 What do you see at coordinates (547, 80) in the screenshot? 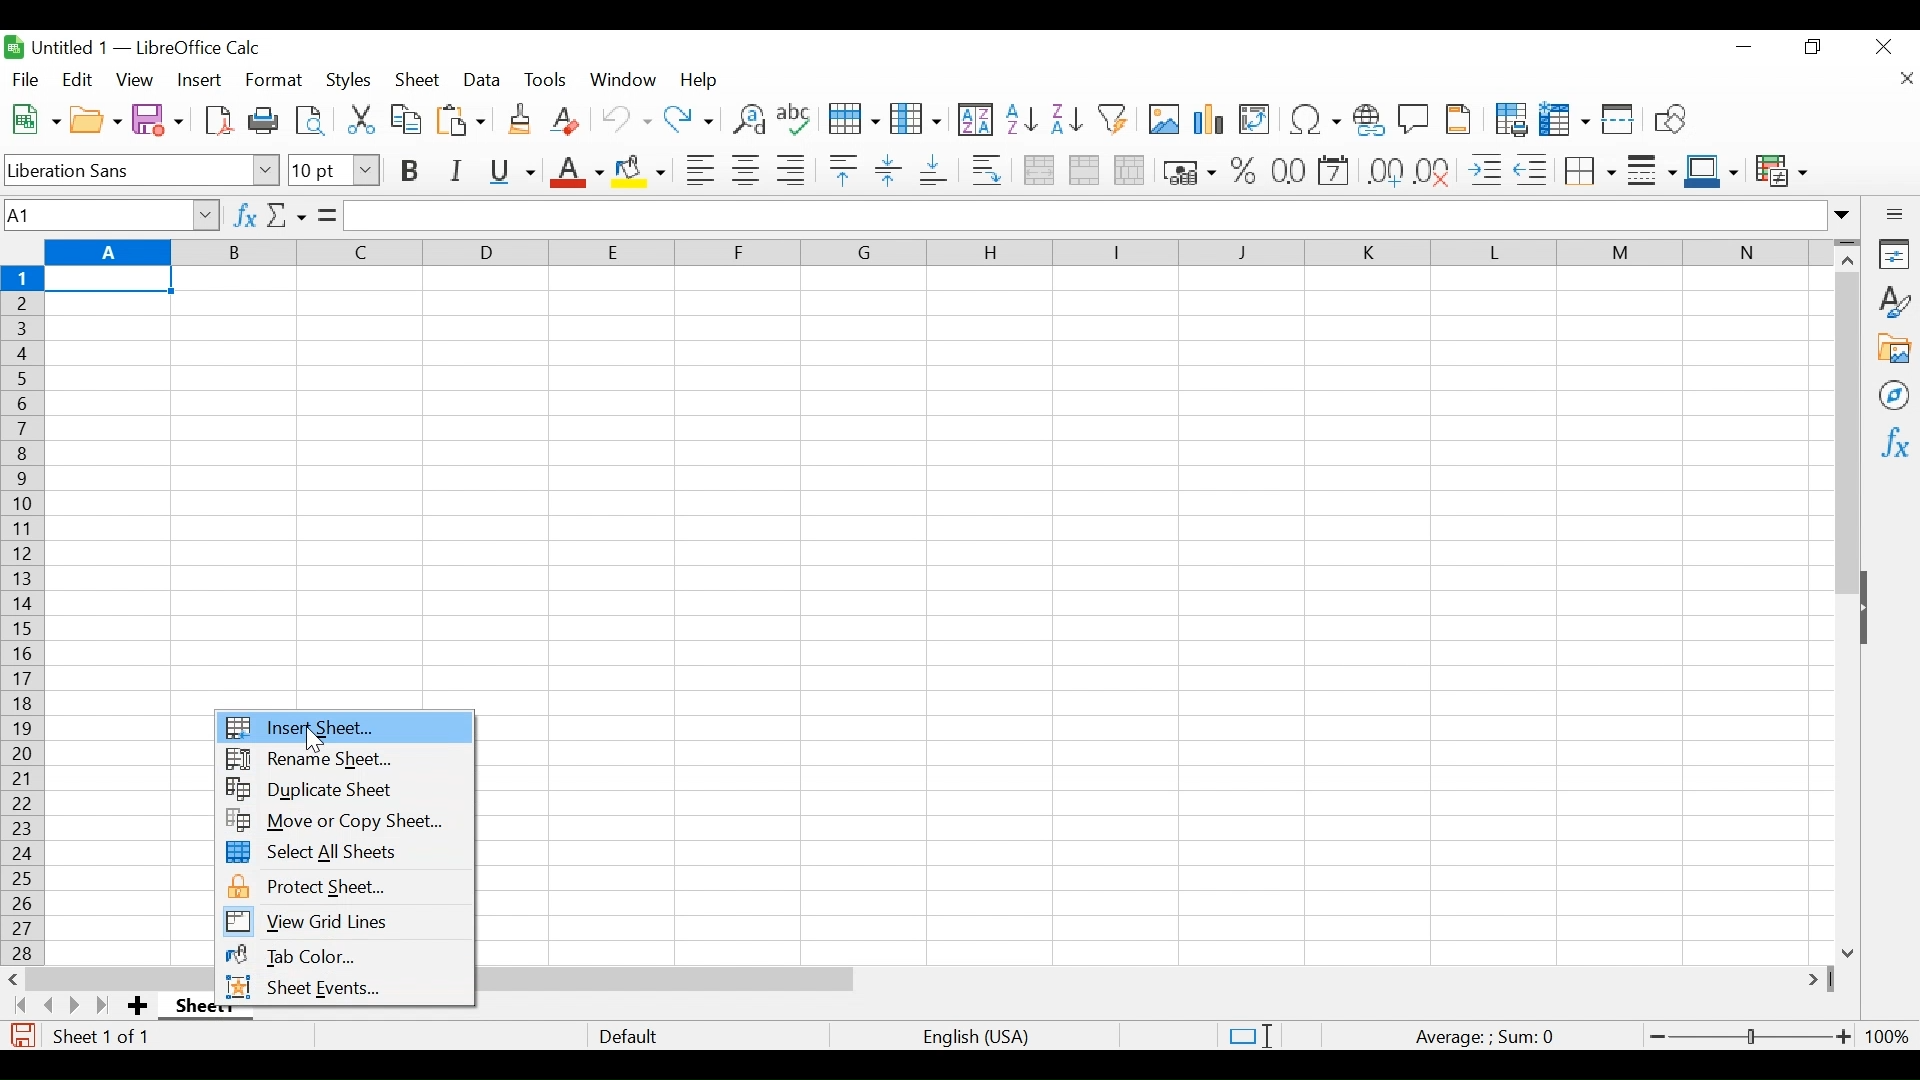
I see `Tools` at bounding box center [547, 80].